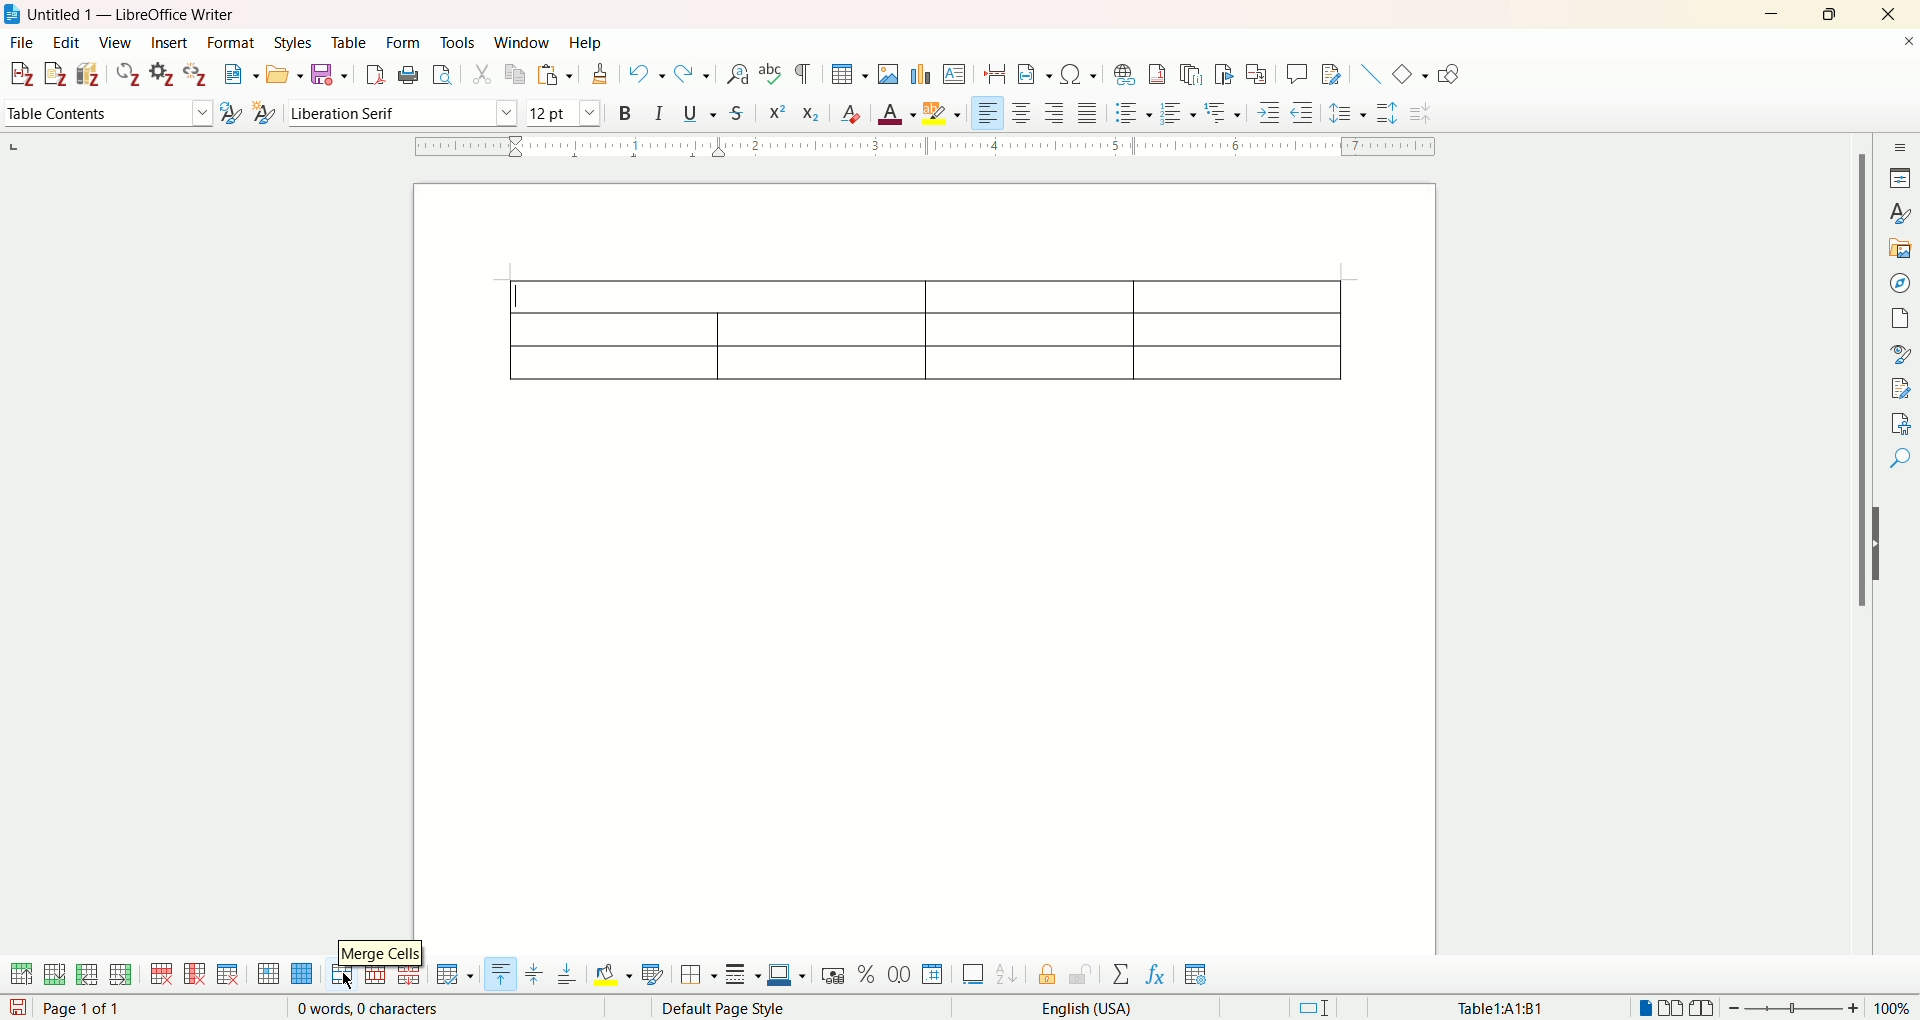  What do you see at coordinates (1885, 13) in the screenshot?
I see `close` at bounding box center [1885, 13].